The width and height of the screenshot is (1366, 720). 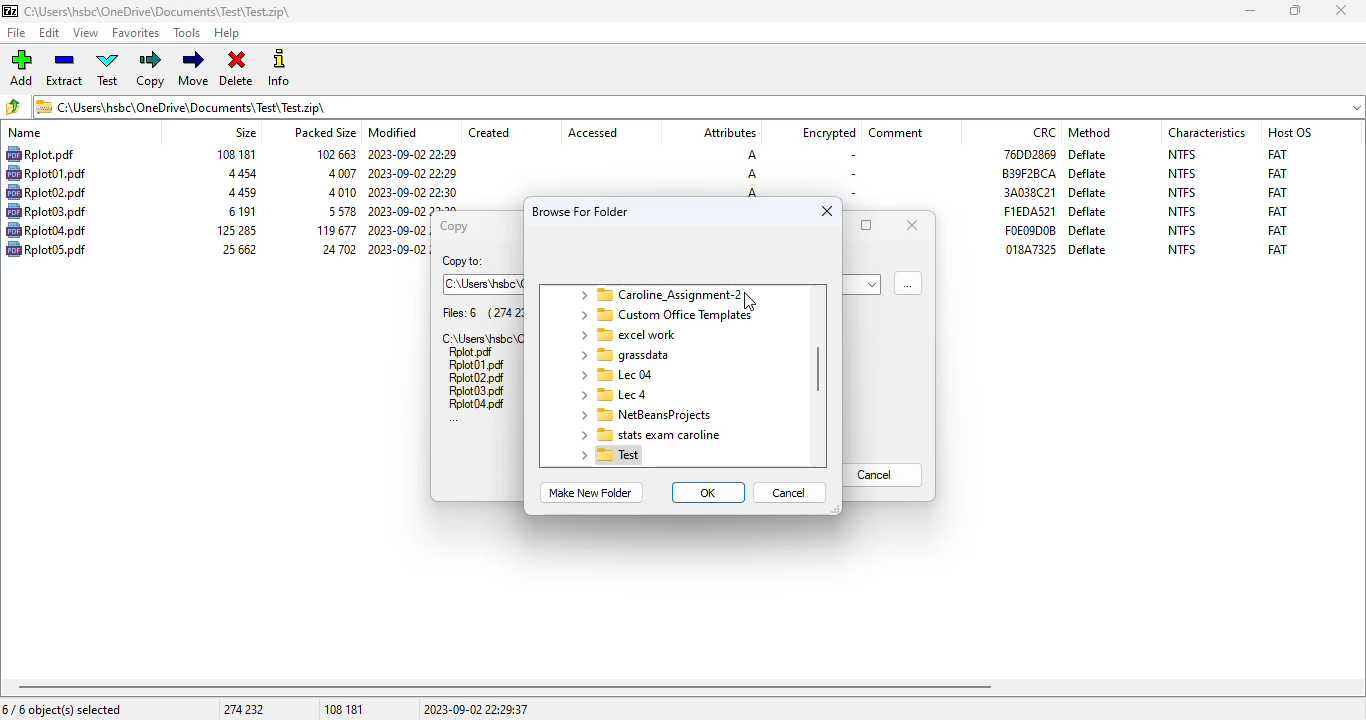 I want to click on 6/6 object(s) selected, so click(x=62, y=709).